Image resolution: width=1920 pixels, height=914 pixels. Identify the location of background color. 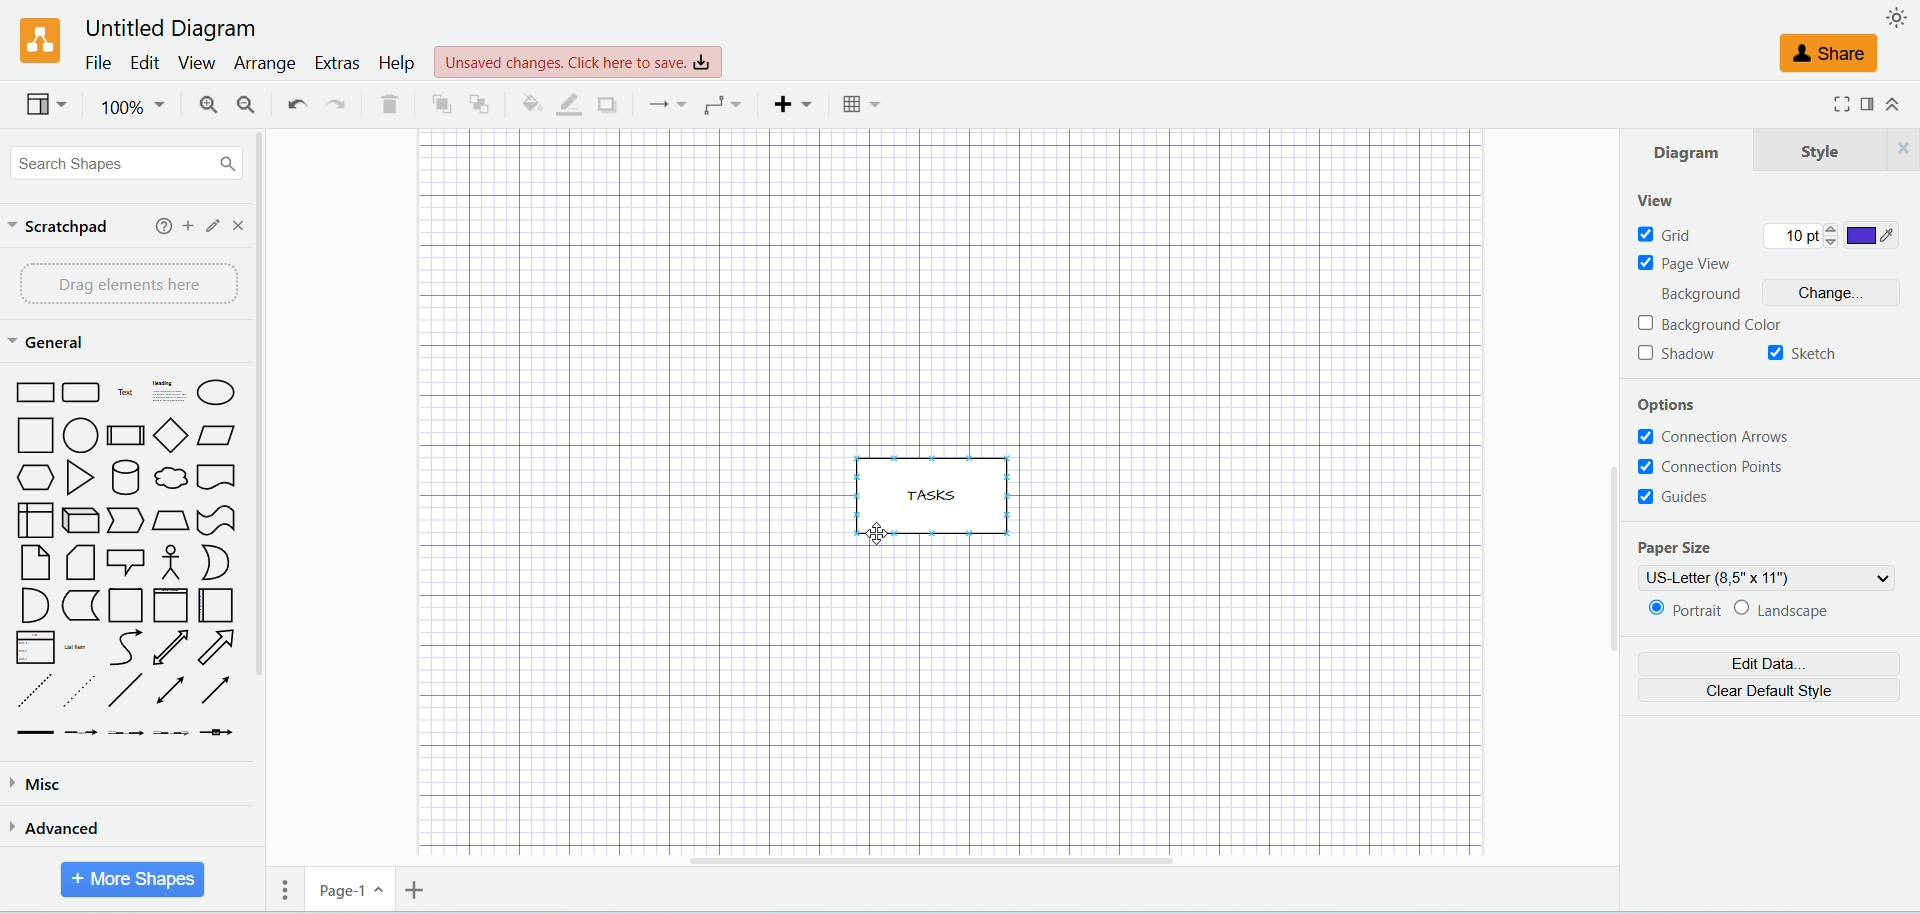
(1720, 325).